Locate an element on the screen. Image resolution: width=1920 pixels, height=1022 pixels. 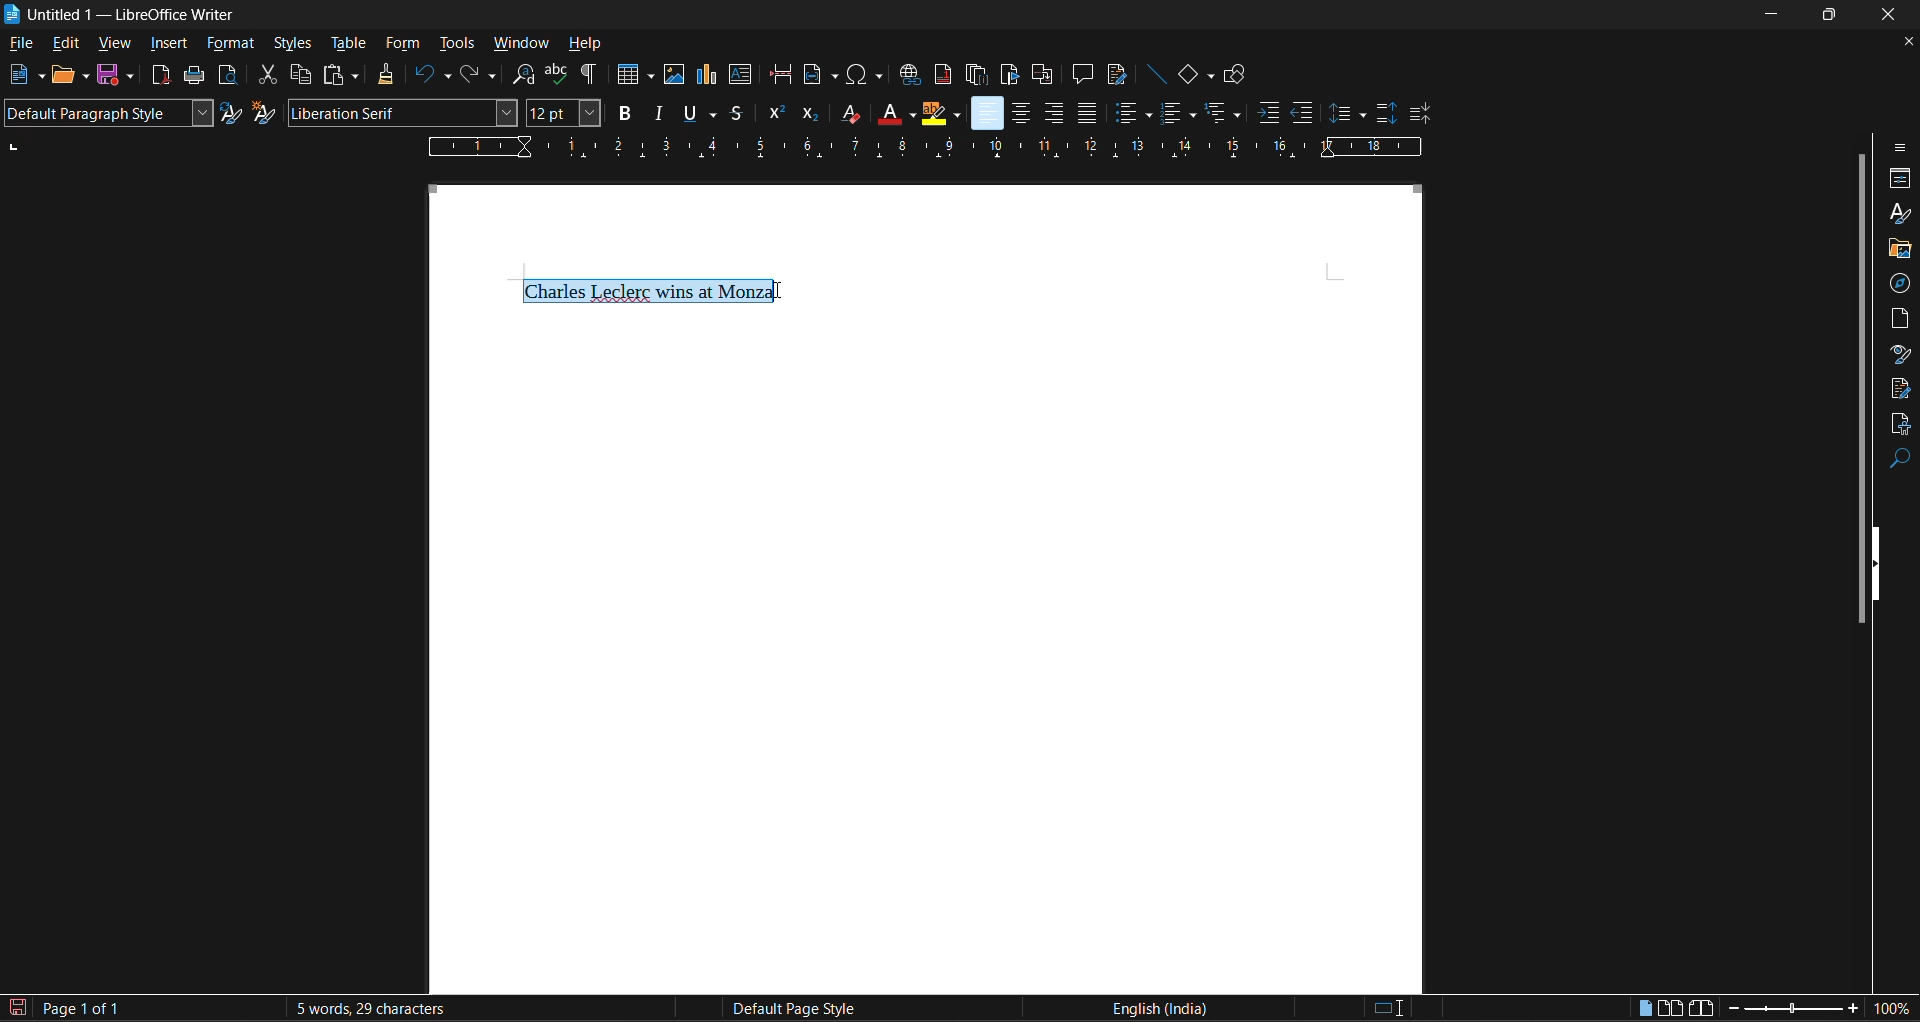
character highlighting yellow is located at coordinates (941, 114).